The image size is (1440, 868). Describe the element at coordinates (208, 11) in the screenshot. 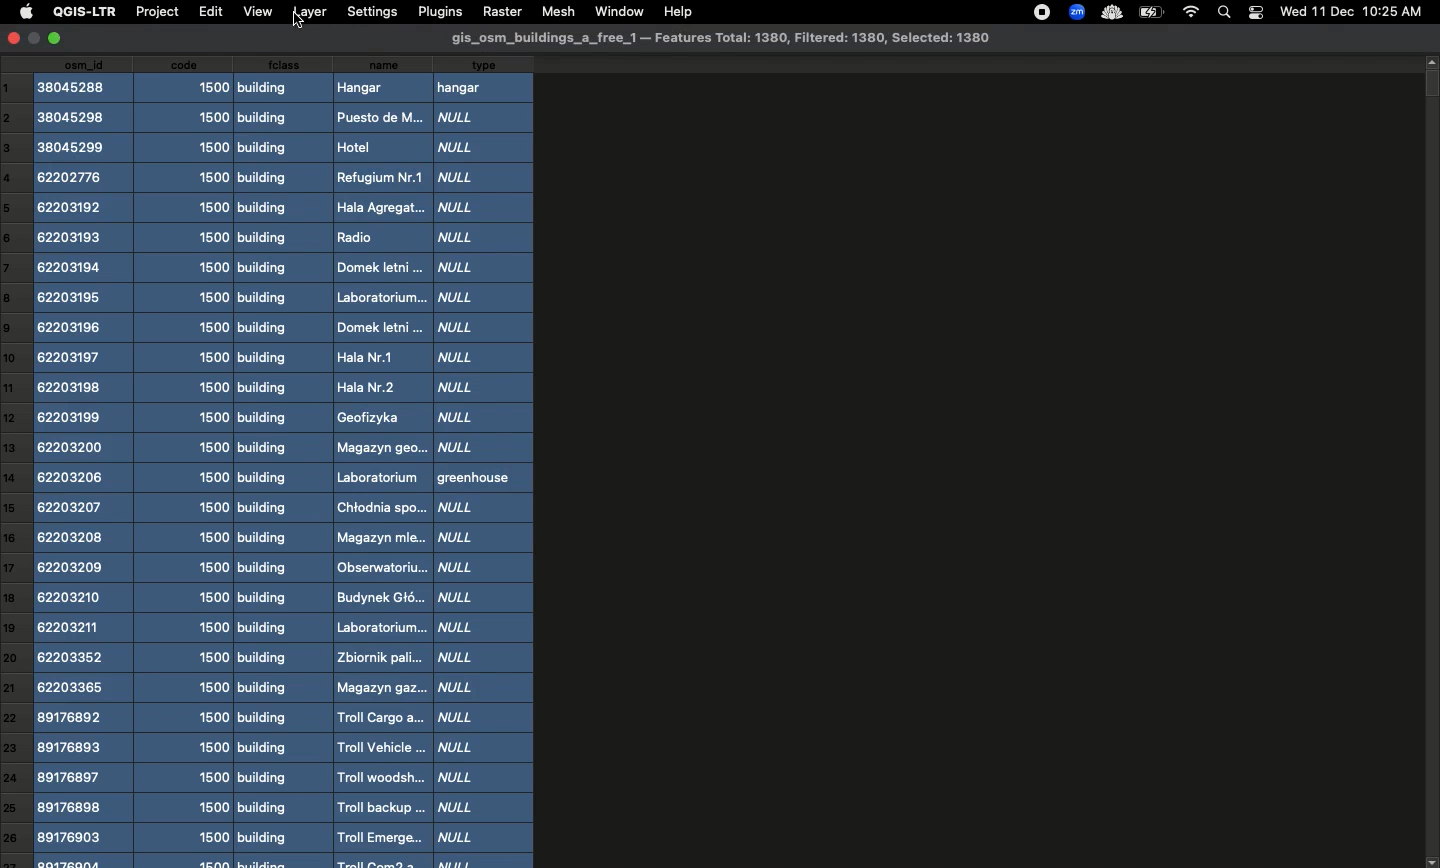

I see `Edit` at that location.